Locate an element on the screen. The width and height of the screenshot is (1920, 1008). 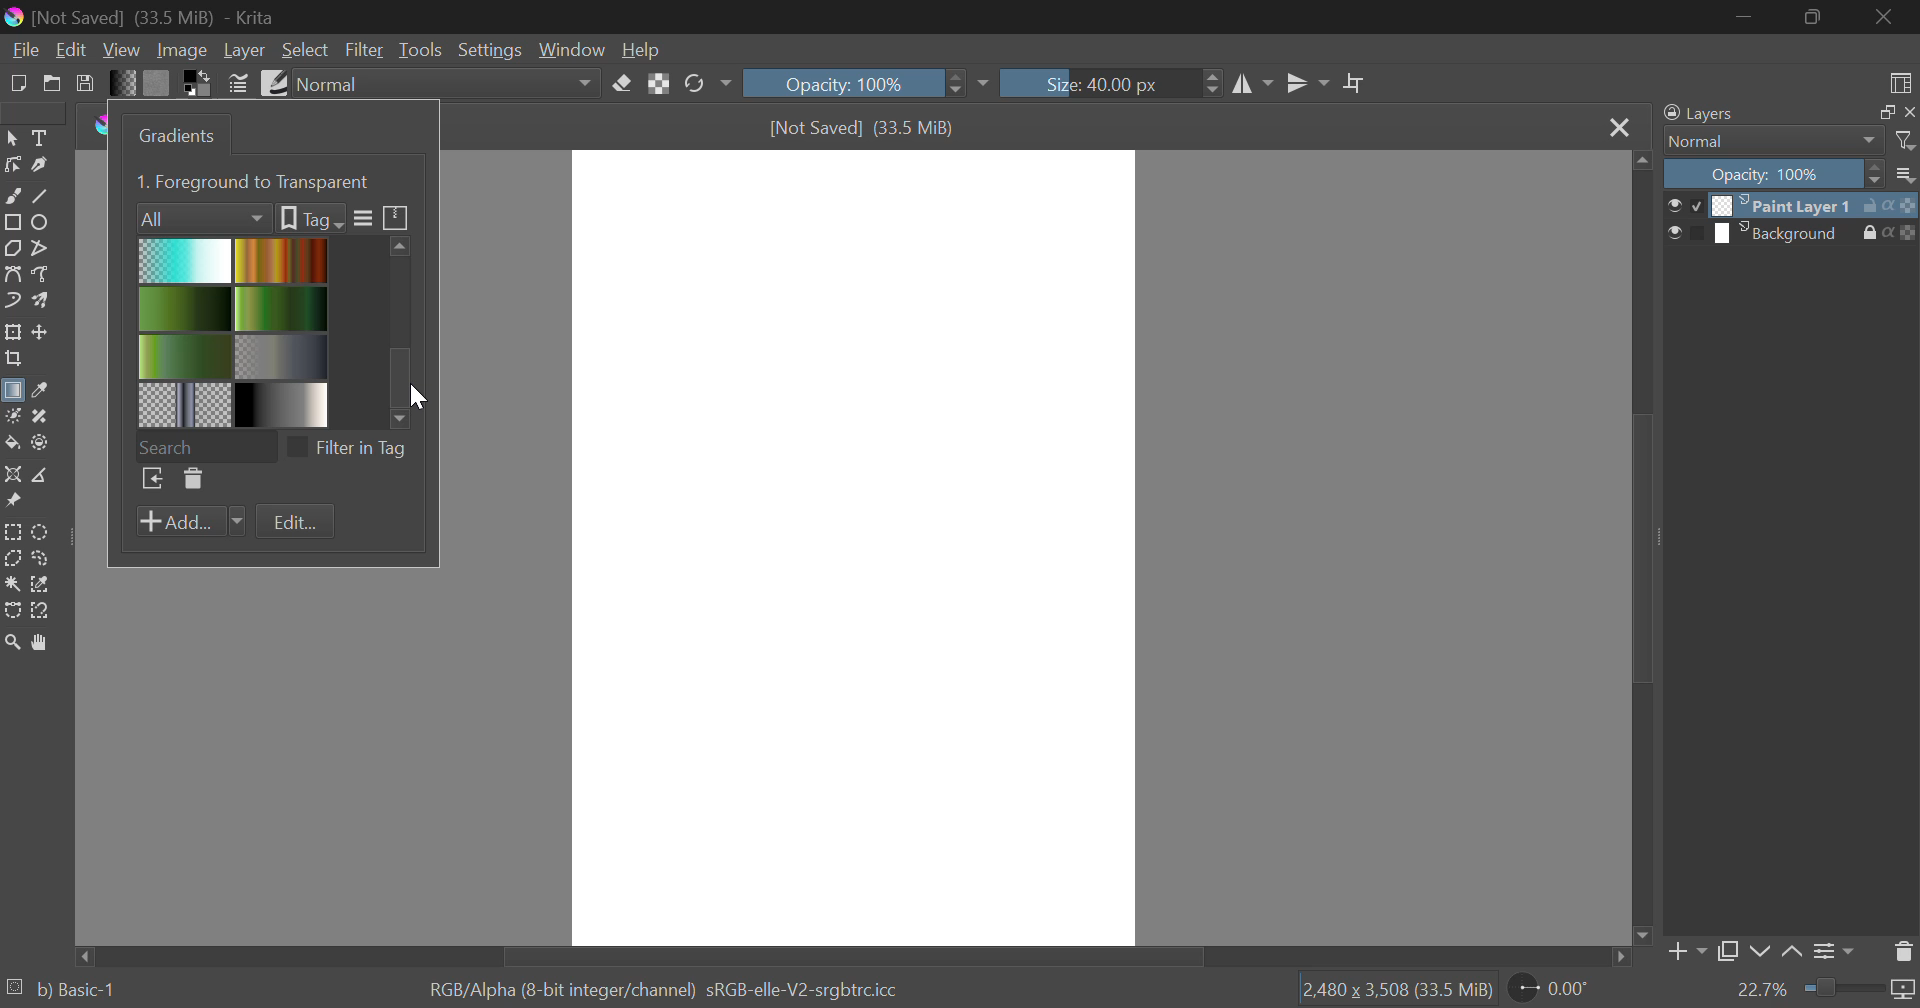
Crop Layer is located at coordinates (12, 361).